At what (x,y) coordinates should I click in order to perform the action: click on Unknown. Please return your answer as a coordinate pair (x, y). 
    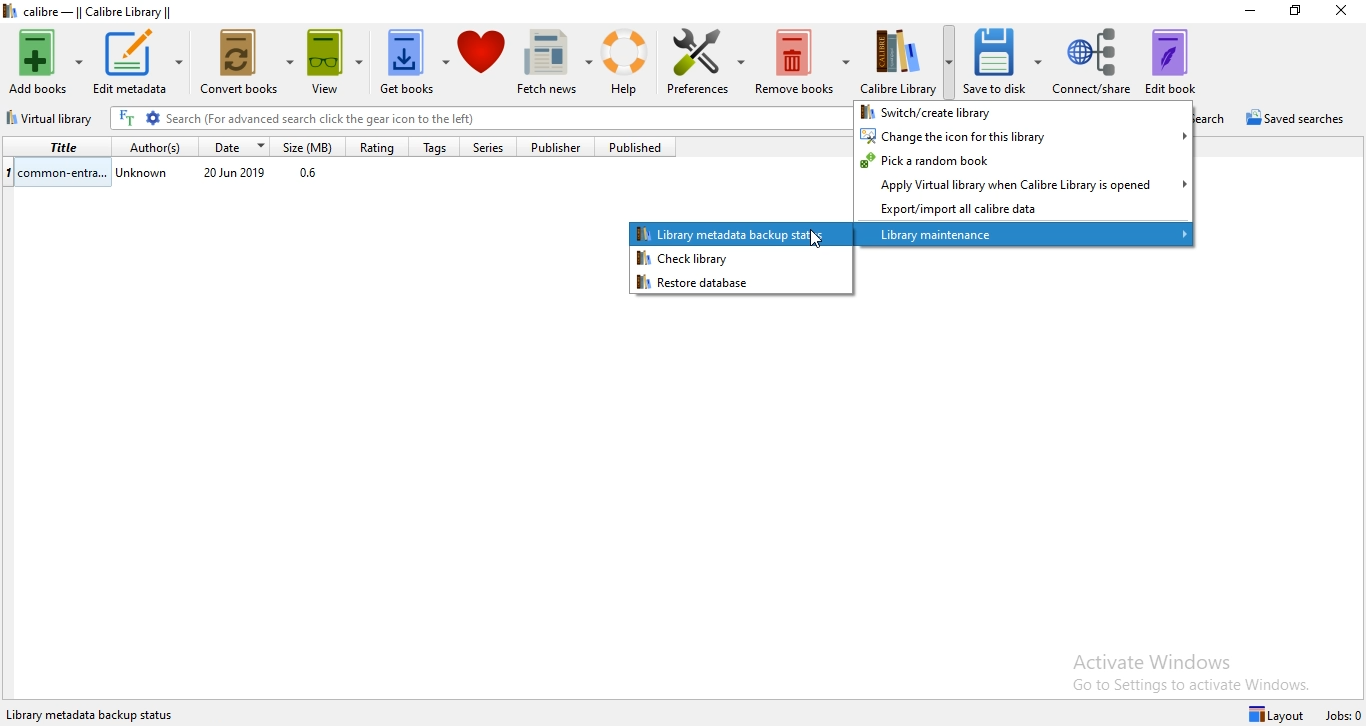
    Looking at the image, I should click on (144, 176).